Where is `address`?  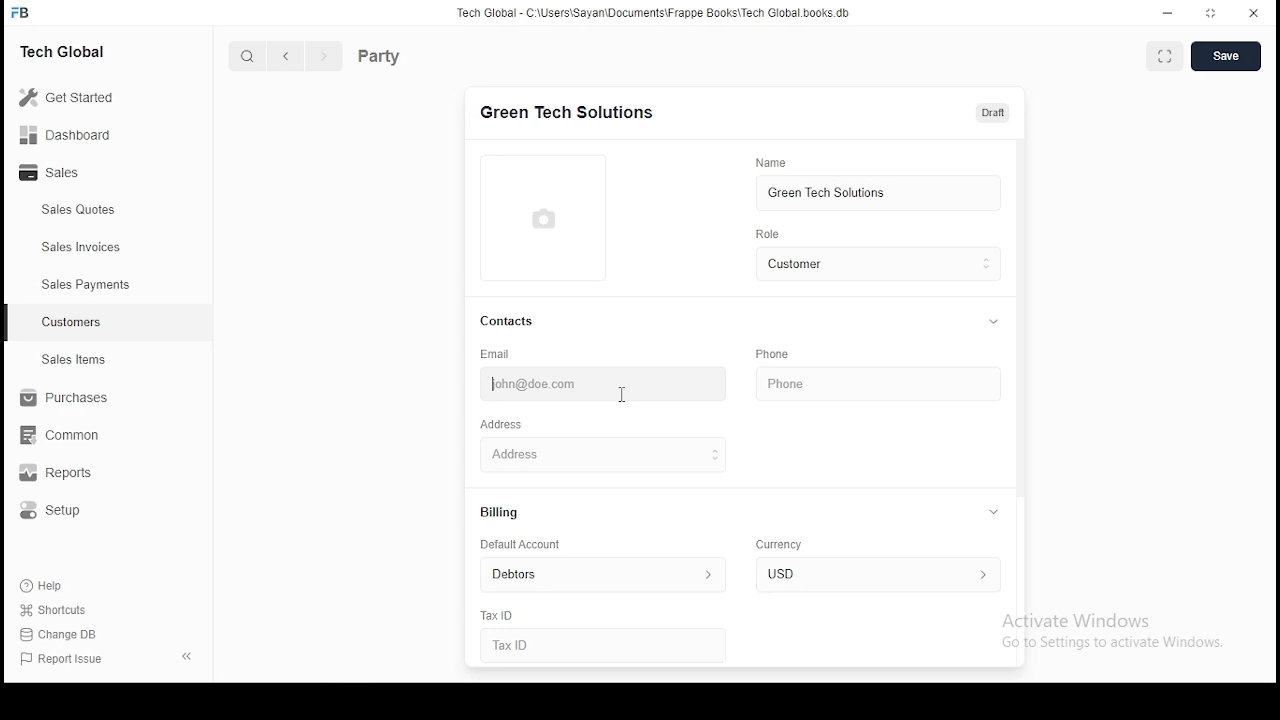 address is located at coordinates (576, 452).